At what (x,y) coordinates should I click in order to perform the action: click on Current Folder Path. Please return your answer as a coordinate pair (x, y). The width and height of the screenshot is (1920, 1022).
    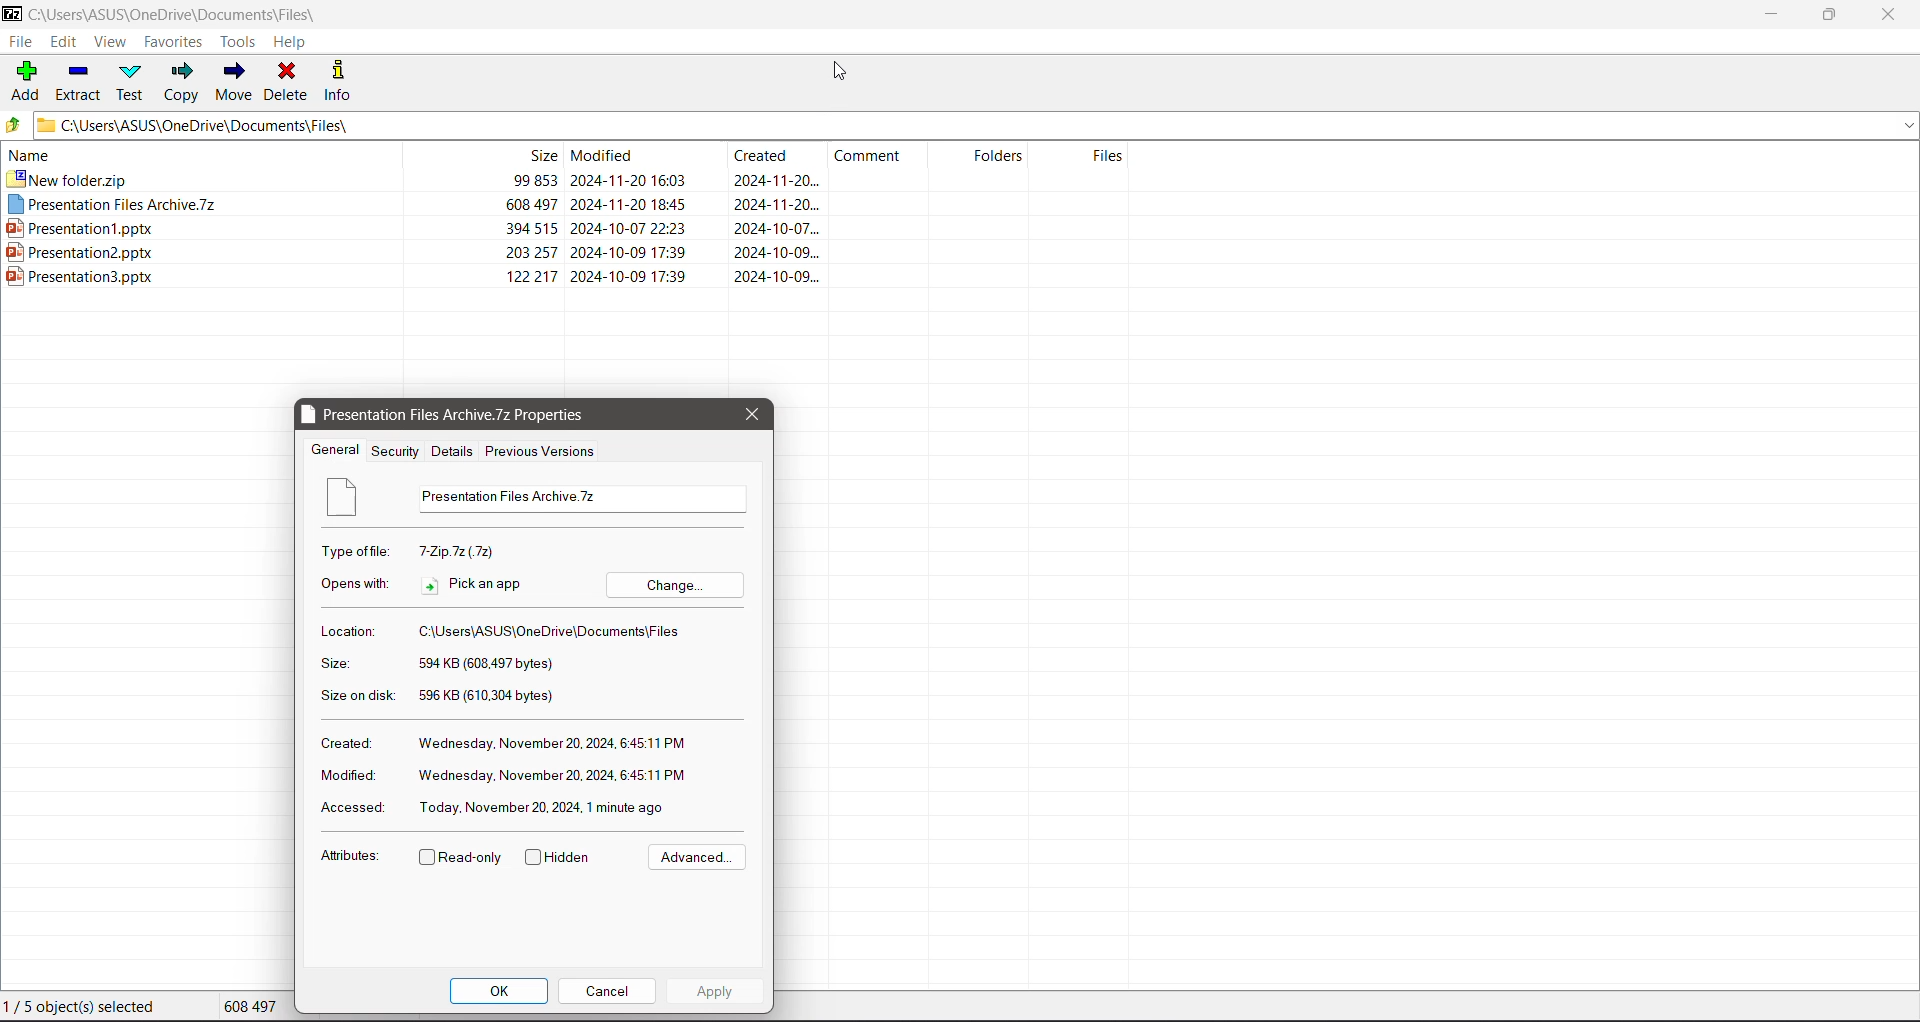
    Looking at the image, I should click on (976, 124).